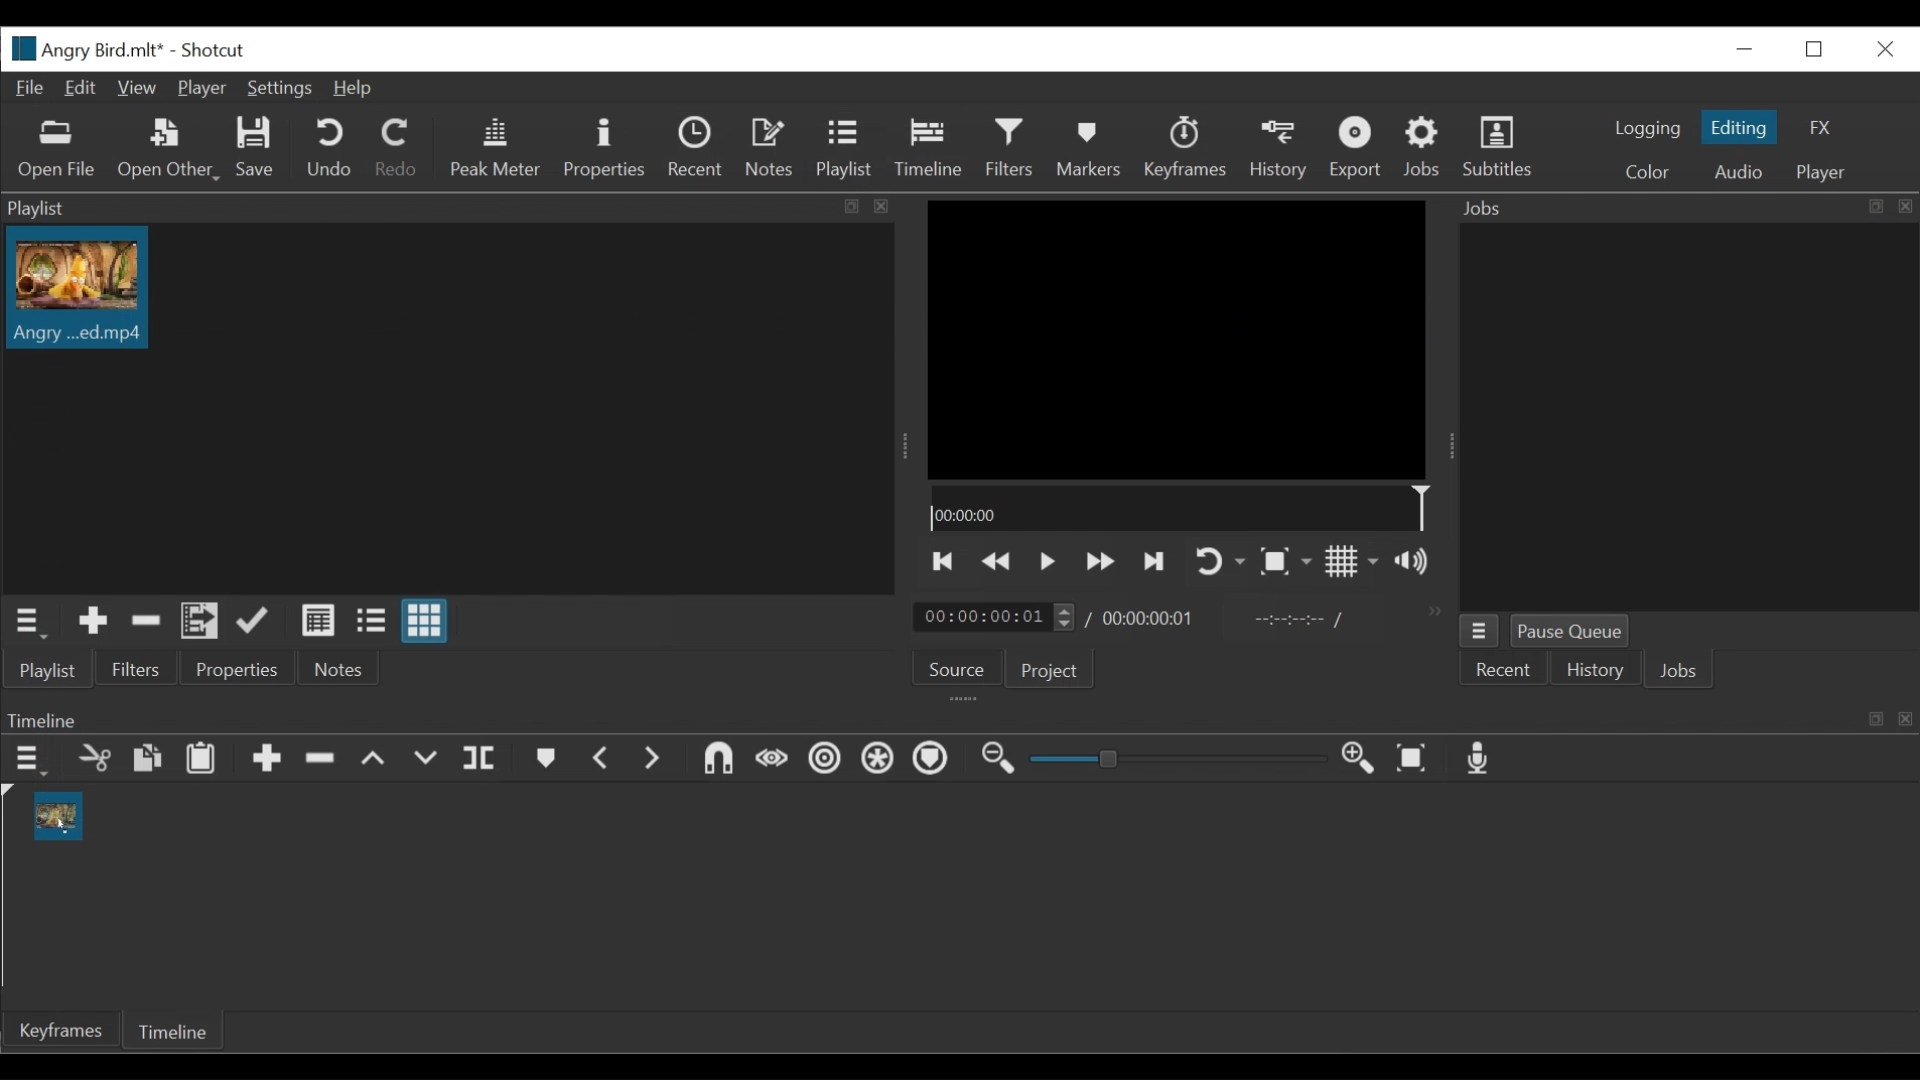  I want to click on Zoom timeline in, so click(1360, 758).